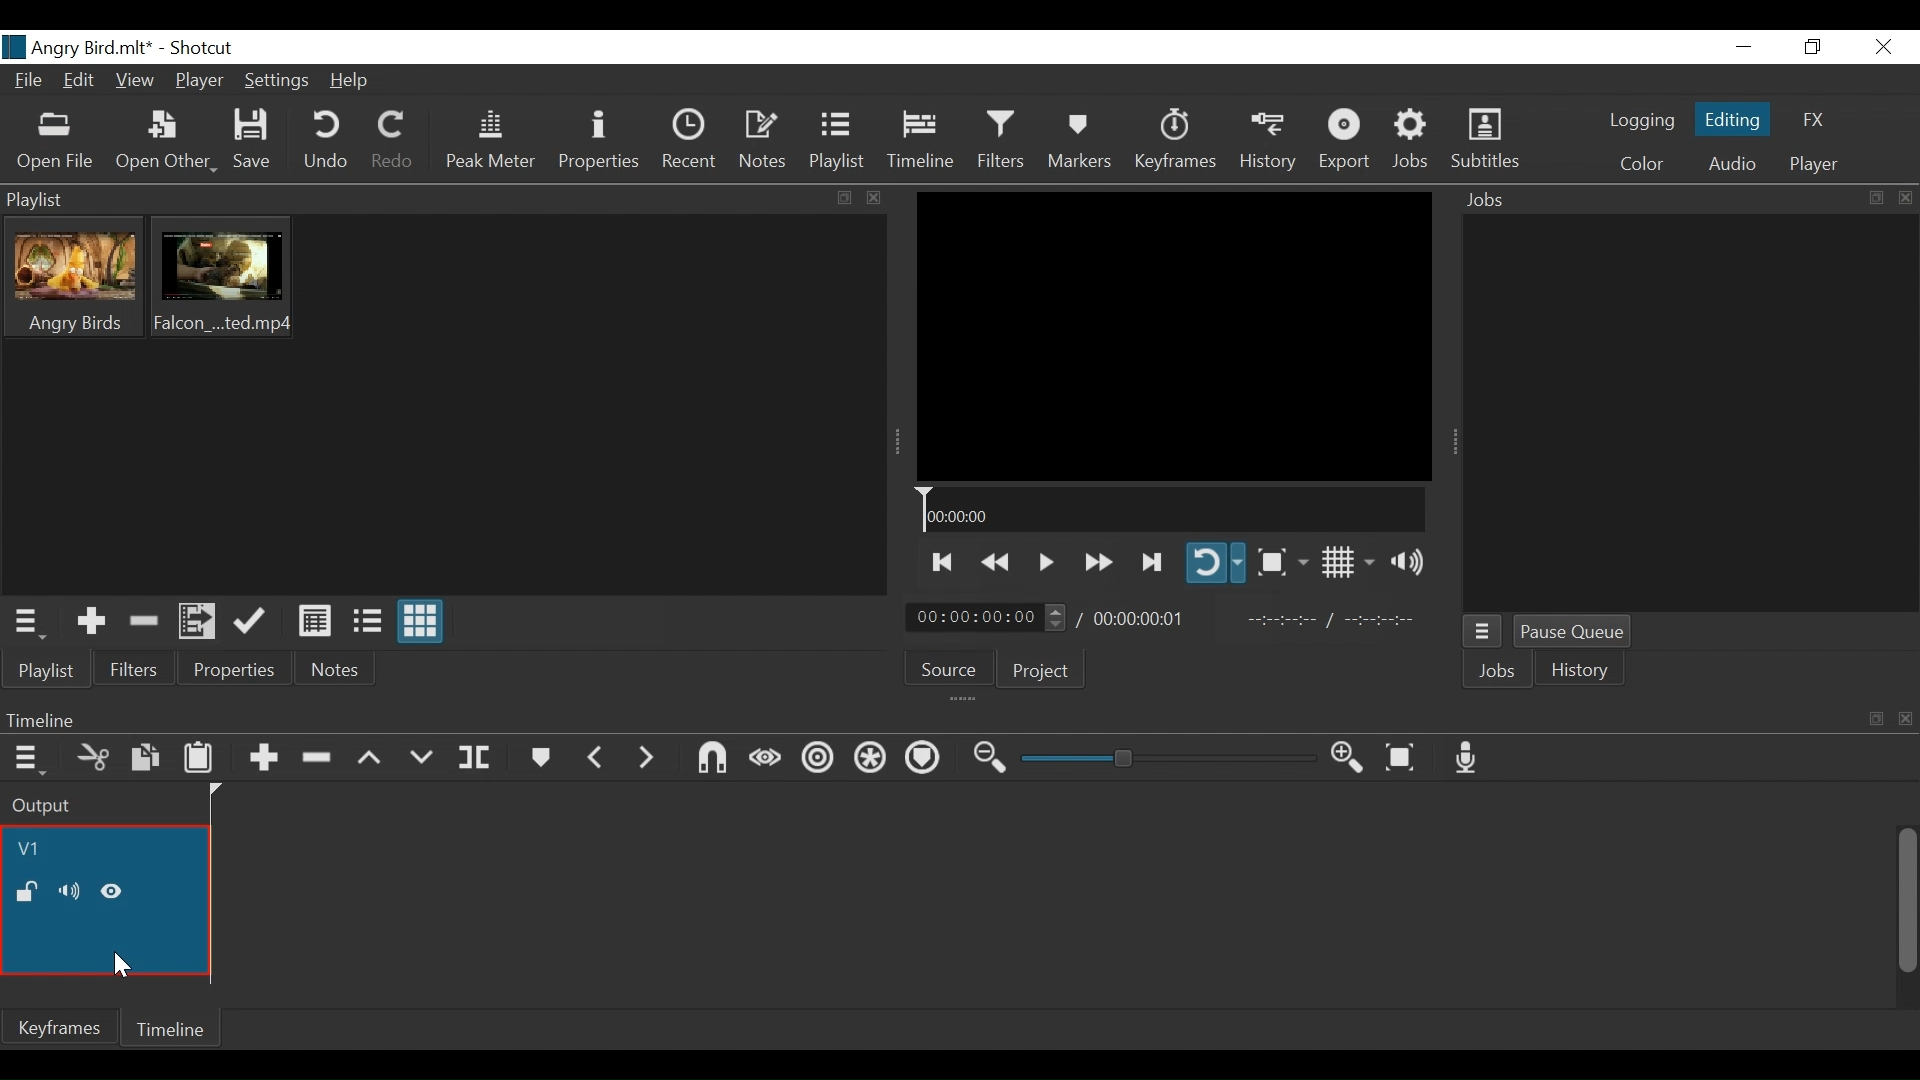  I want to click on Cut, so click(93, 758).